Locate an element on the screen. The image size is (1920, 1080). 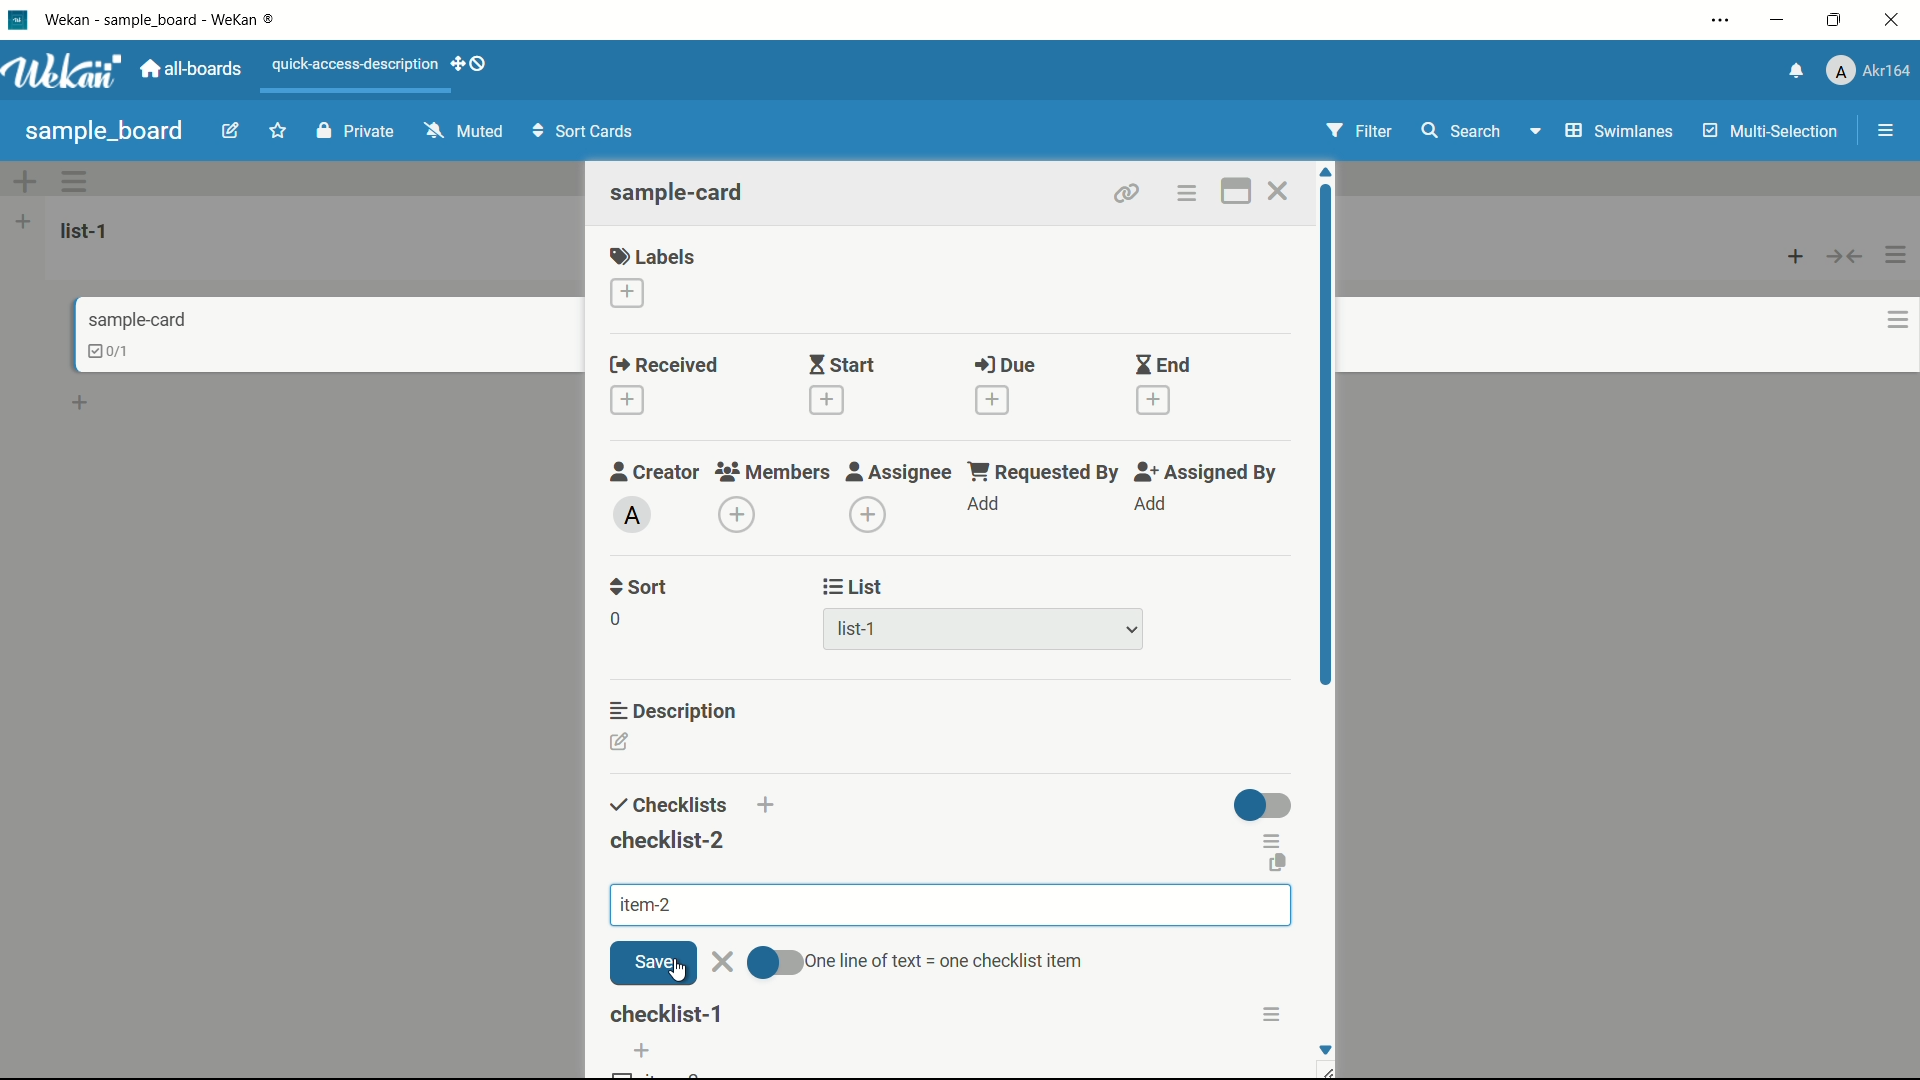
add list is located at coordinates (23, 221).